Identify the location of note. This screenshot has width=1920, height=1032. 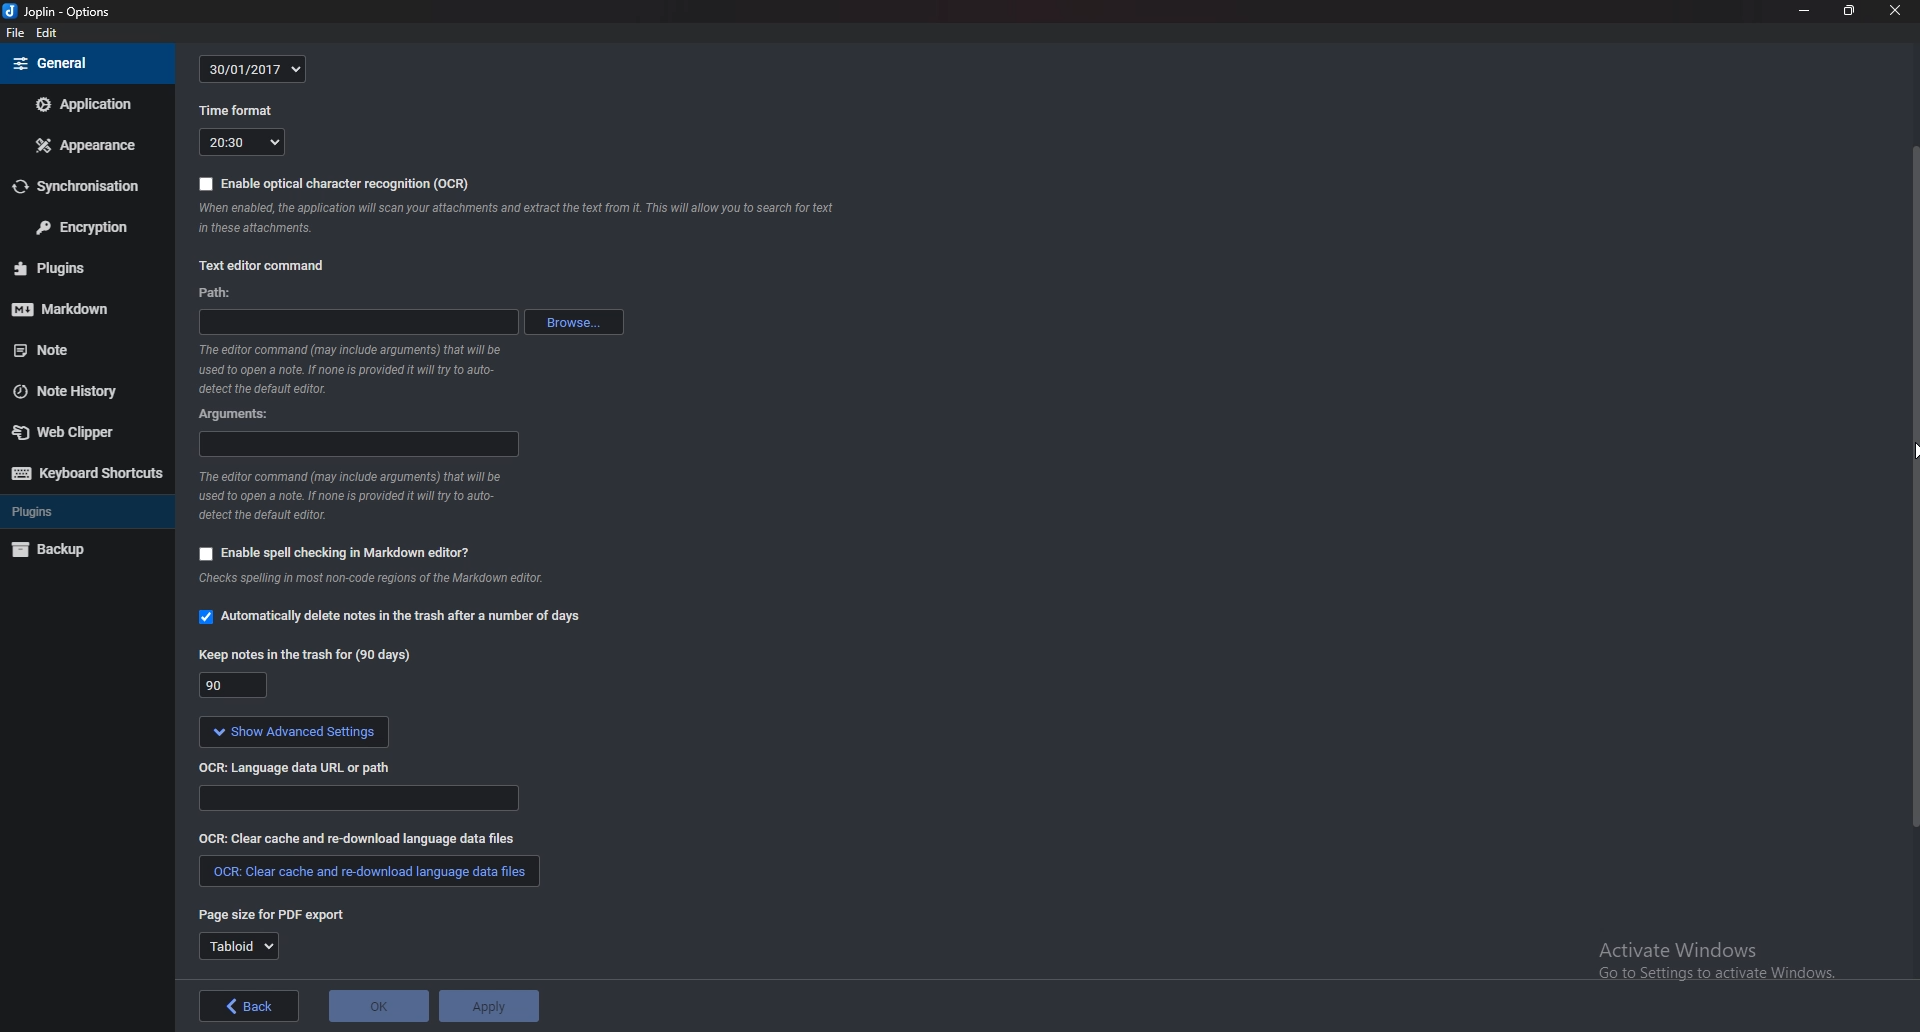
(519, 220).